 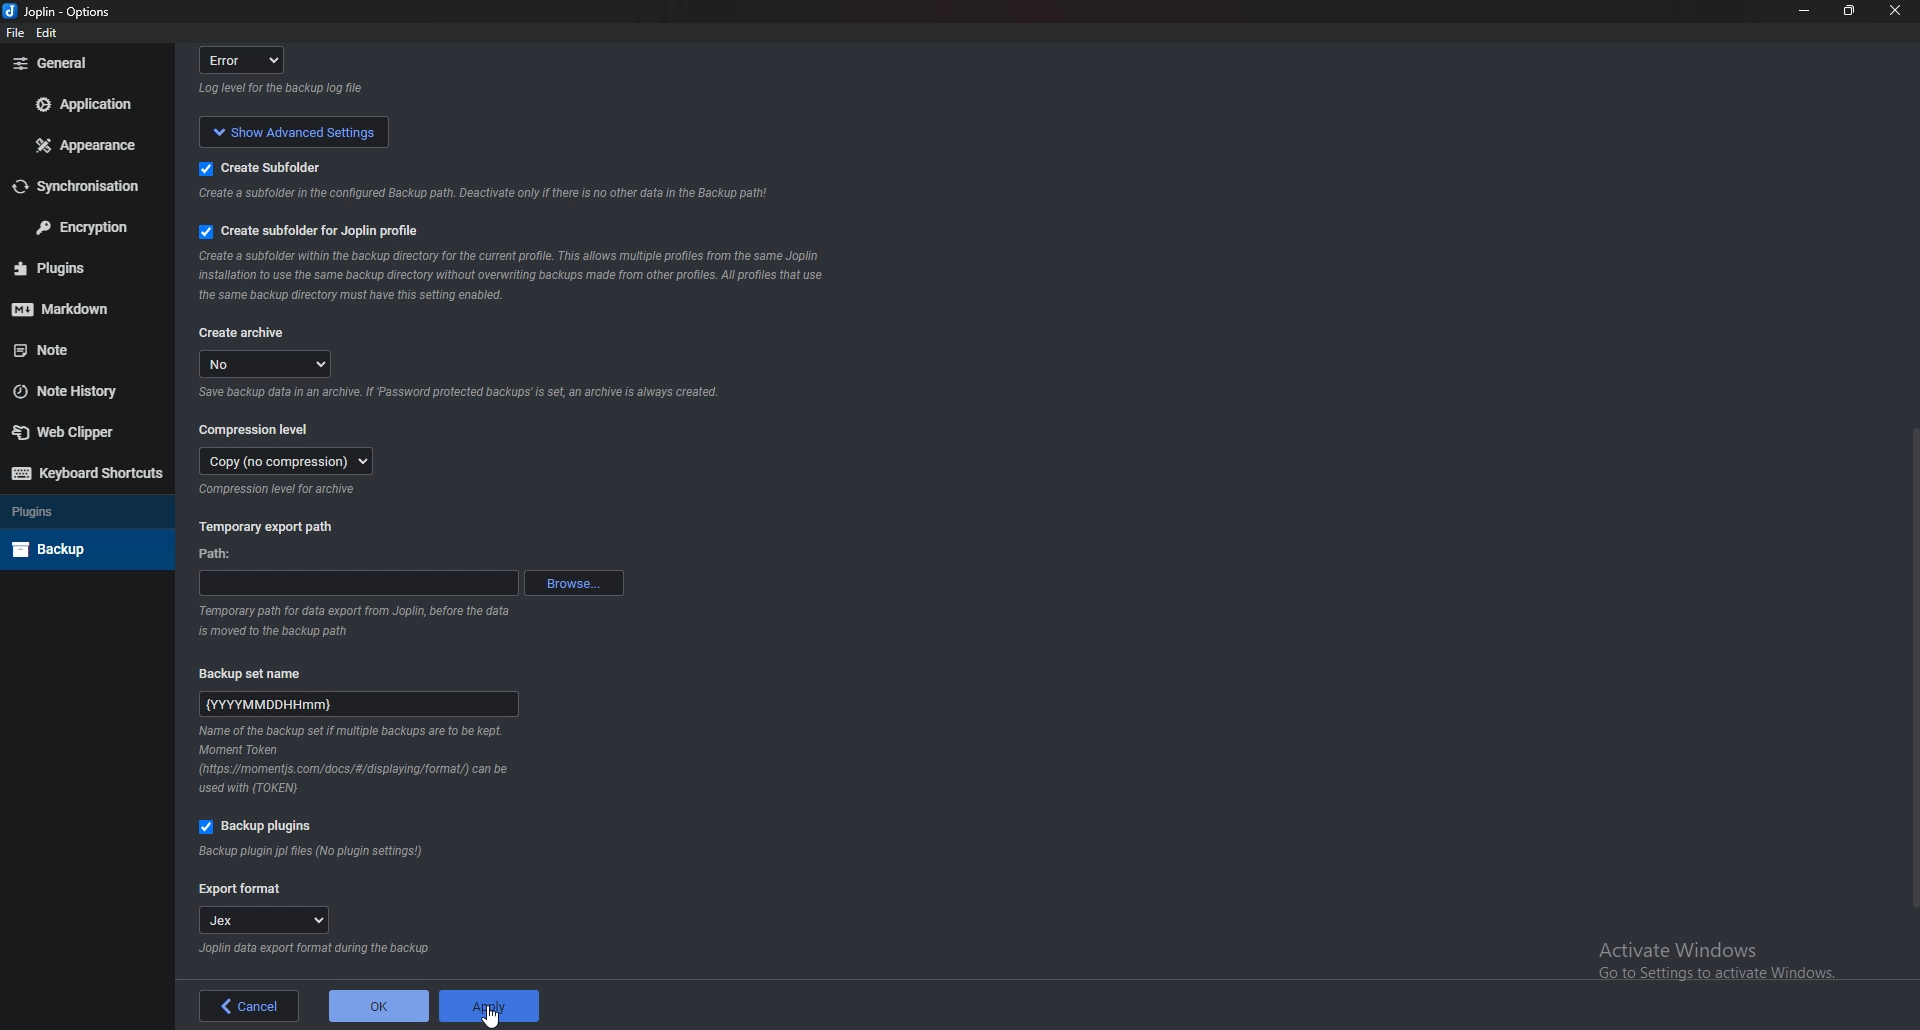 What do you see at coordinates (487, 1006) in the screenshot?
I see `apply` at bounding box center [487, 1006].